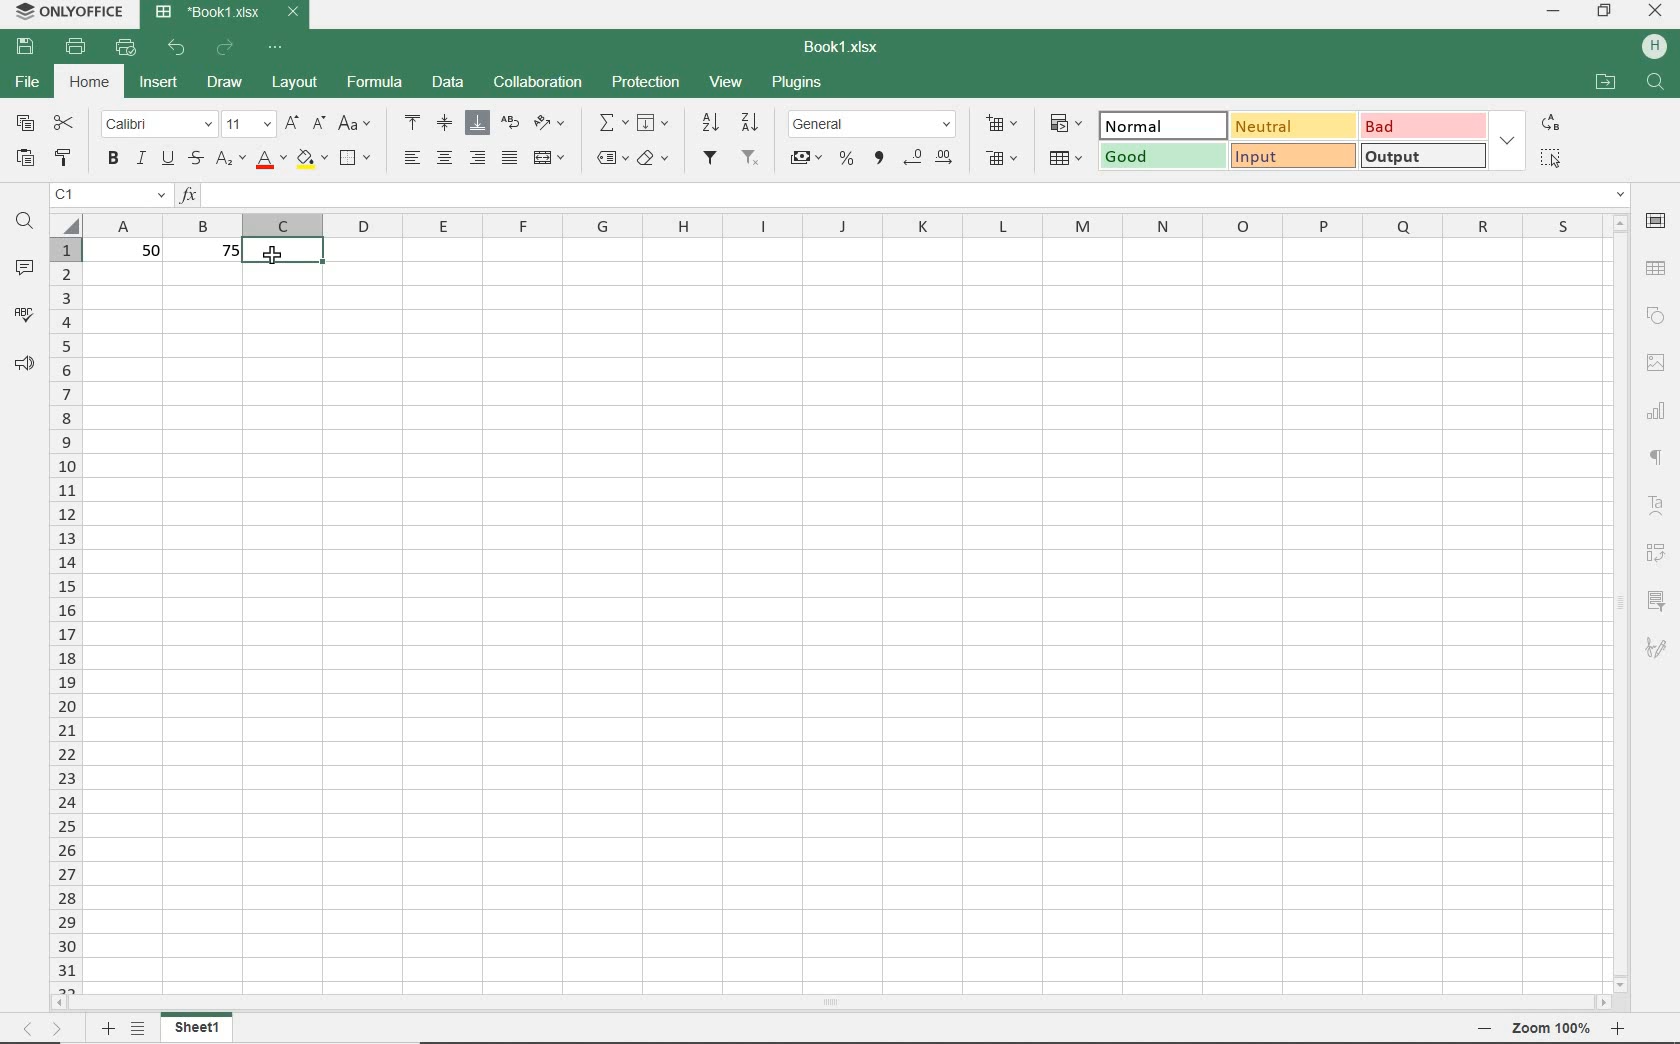  What do you see at coordinates (224, 83) in the screenshot?
I see `draw` at bounding box center [224, 83].